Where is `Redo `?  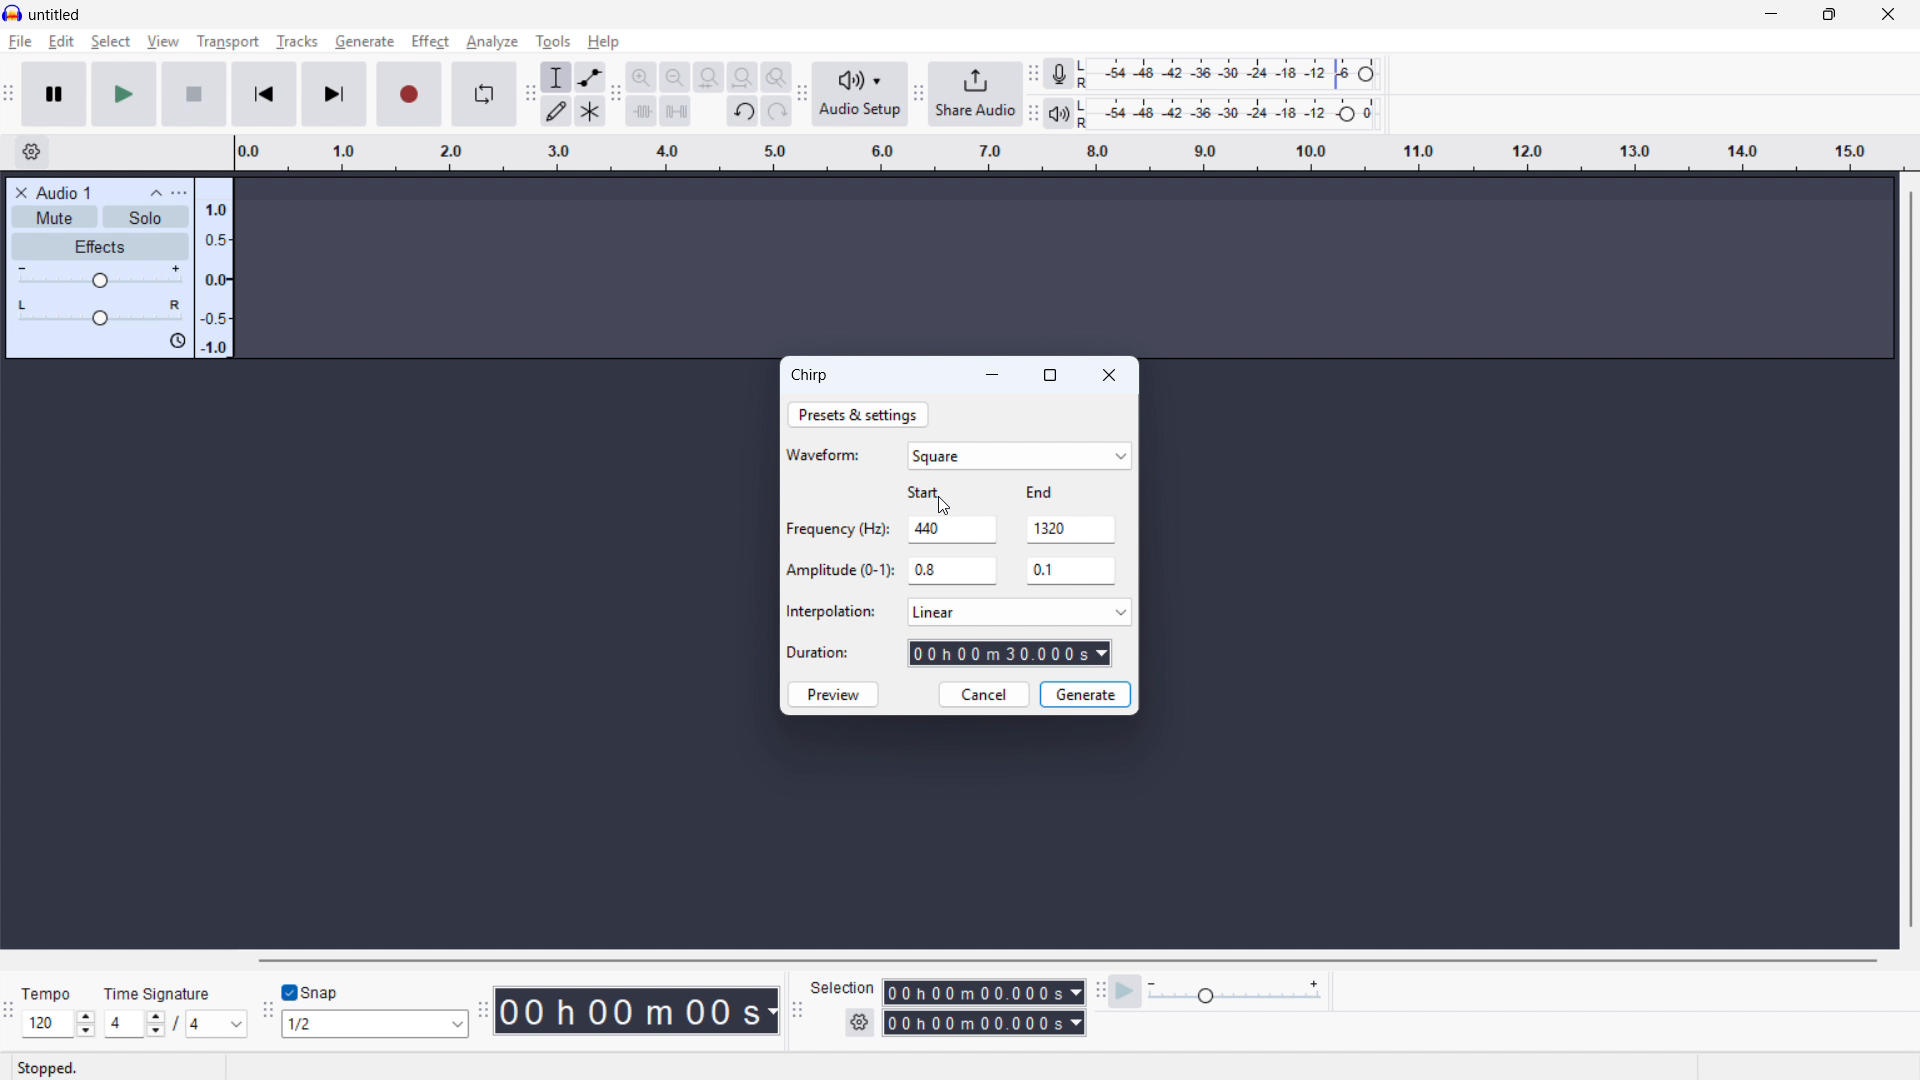 Redo  is located at coordinates (776, 112).